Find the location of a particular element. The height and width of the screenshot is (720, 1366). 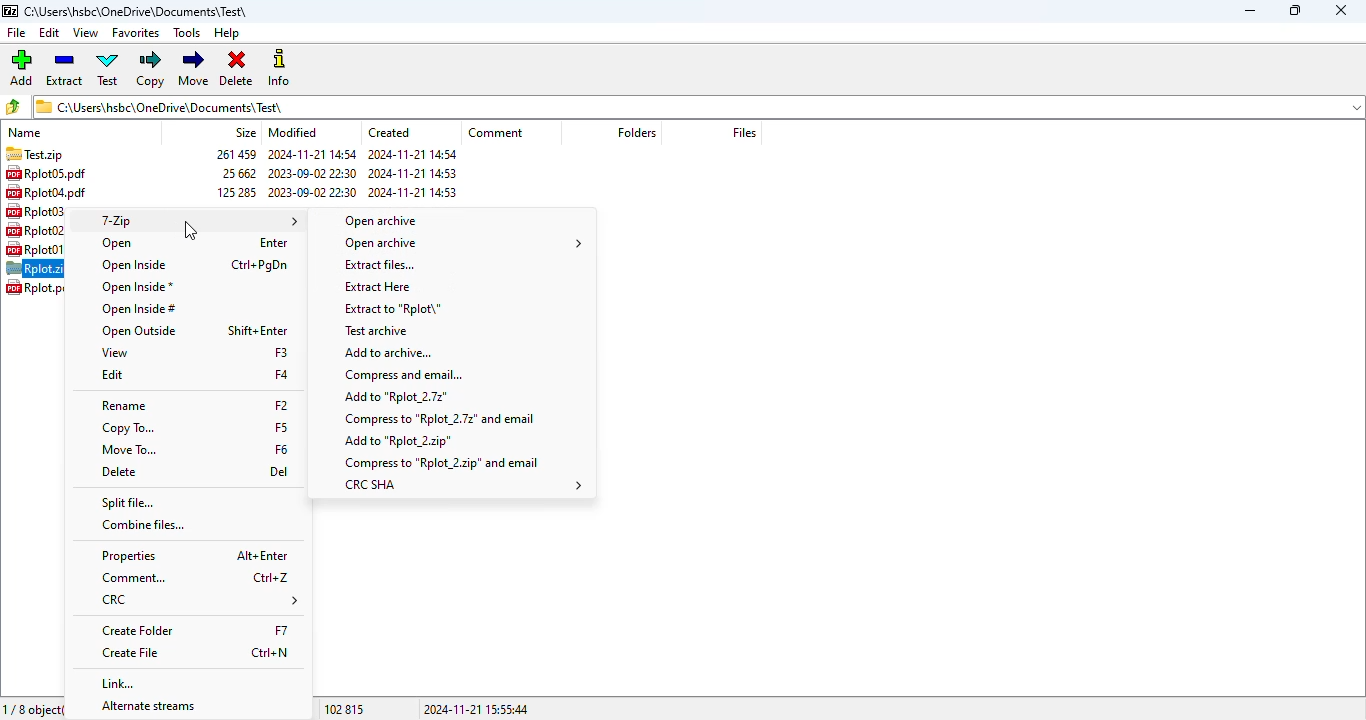

size is located at coordinates (246, 133).